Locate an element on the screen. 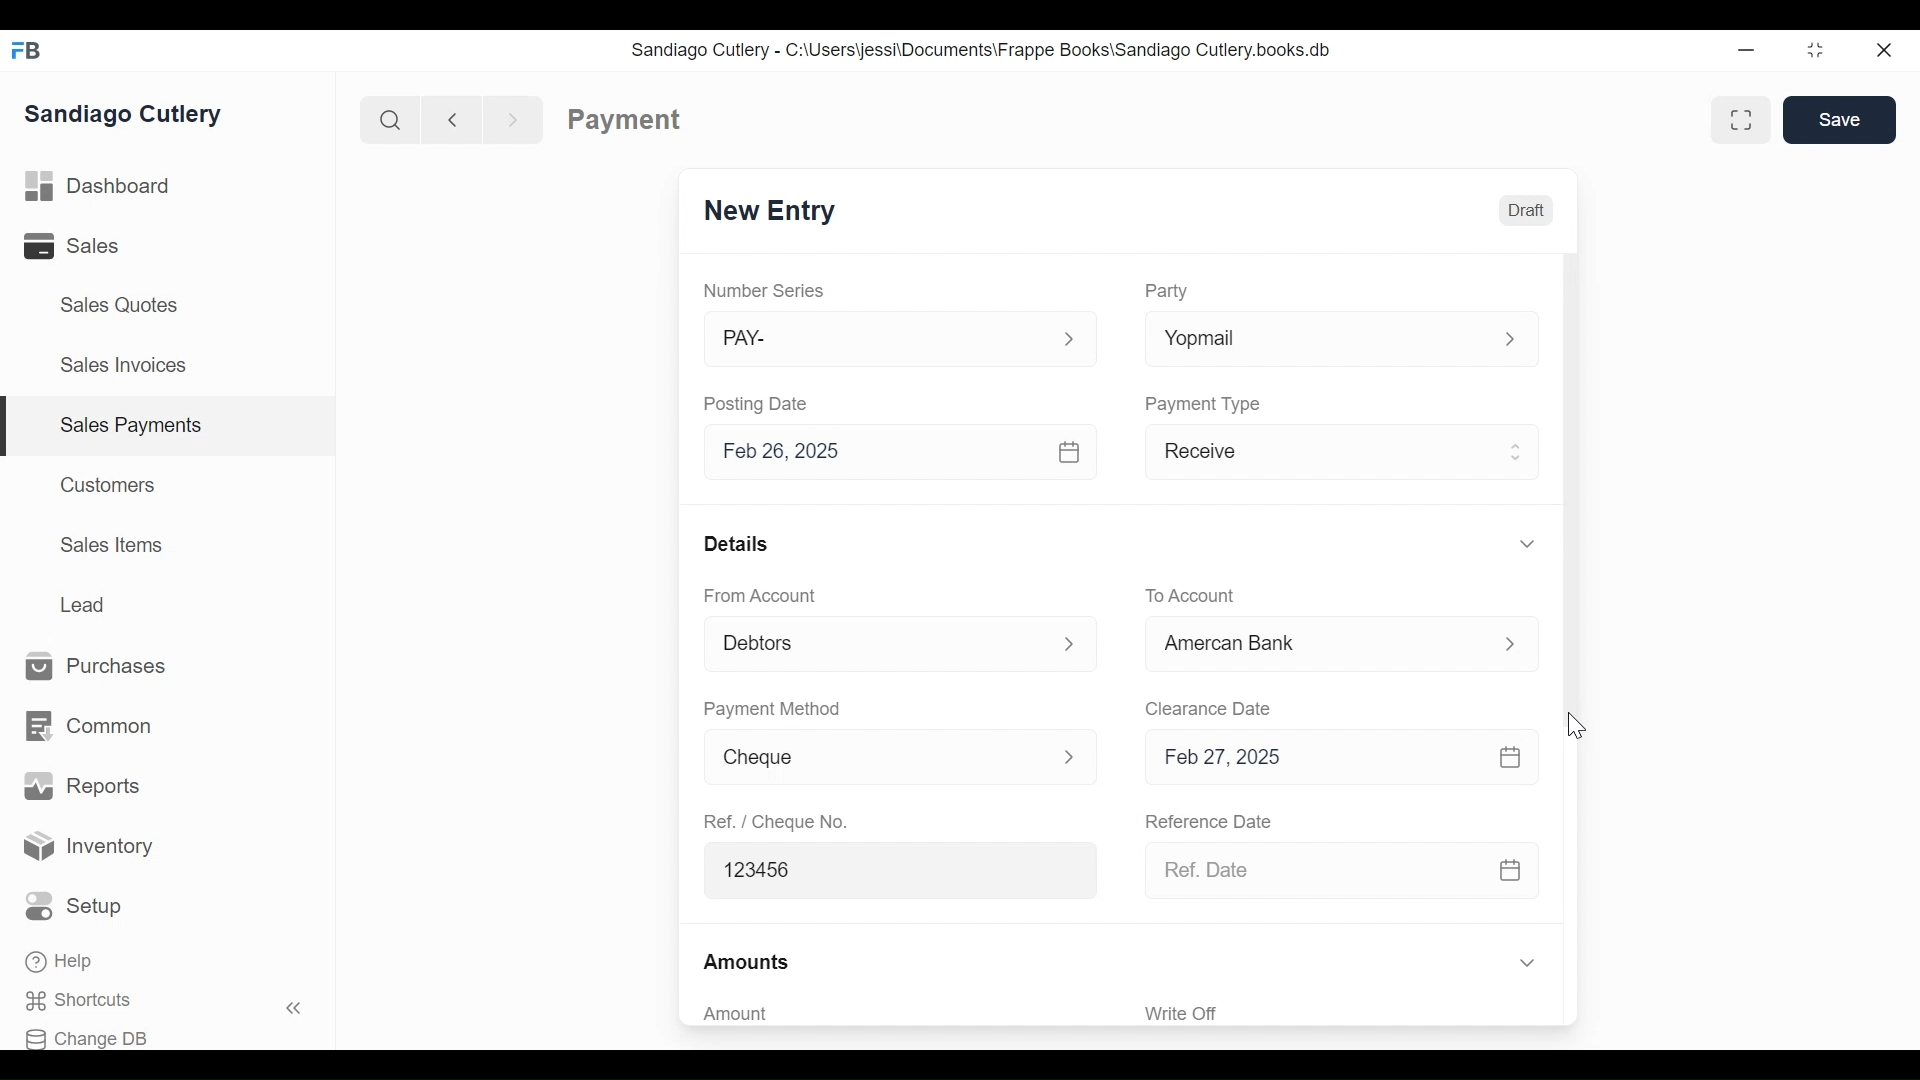 This screenshot has height=1080, width=1920. Ref. / Cheque No. is located at coordinates (774, 820).